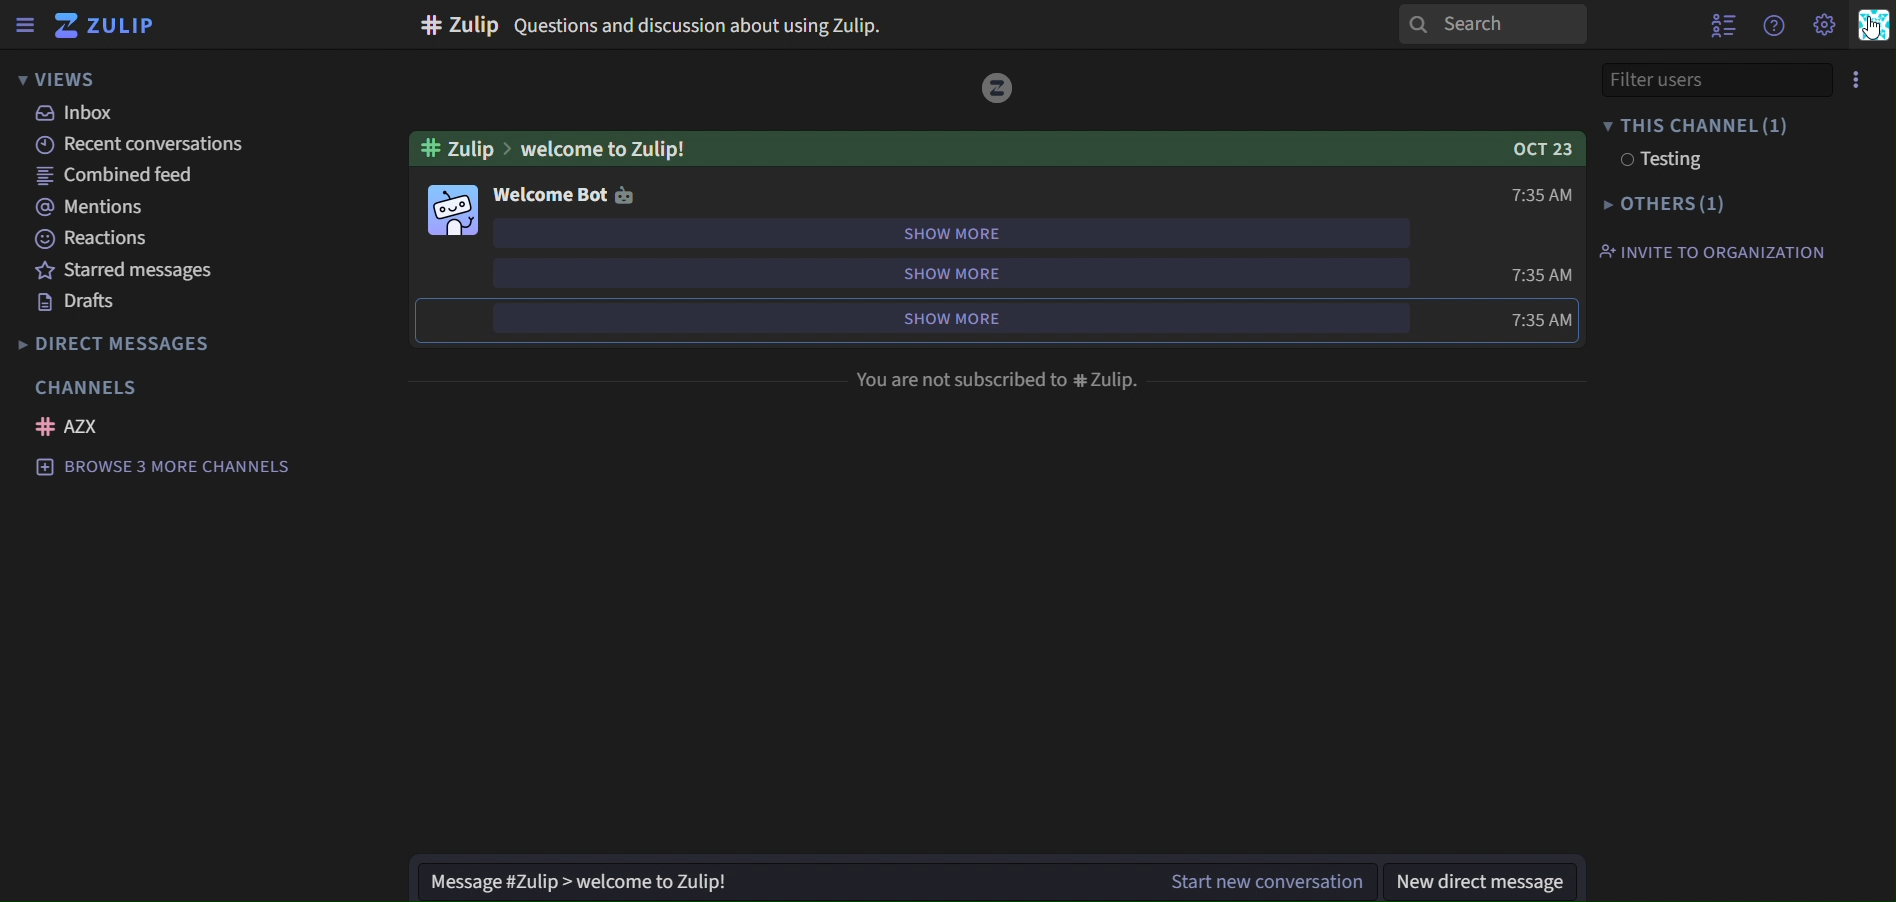  Describe the element at coordinates (1711, 79) in the screenshot. I see `filter users` at that location.